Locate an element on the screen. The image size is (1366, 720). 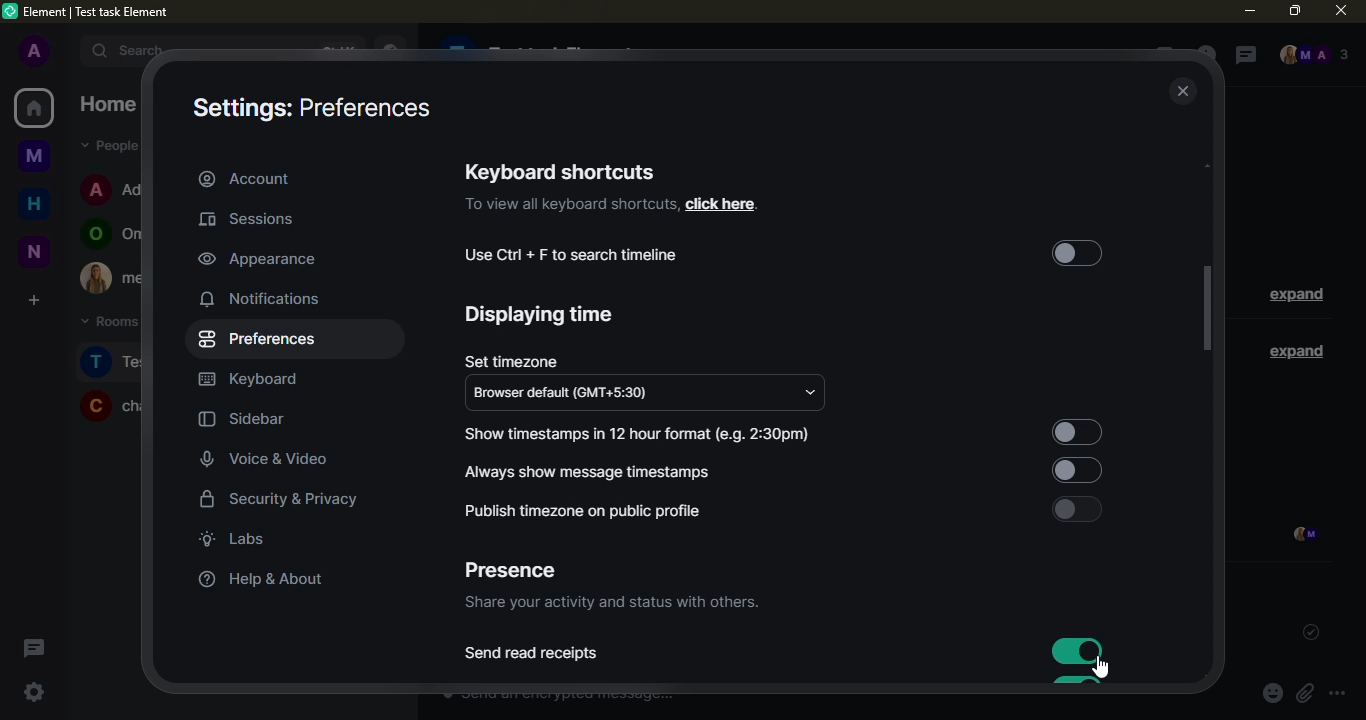
use ctrl+F is located at coordinates (572, 255).